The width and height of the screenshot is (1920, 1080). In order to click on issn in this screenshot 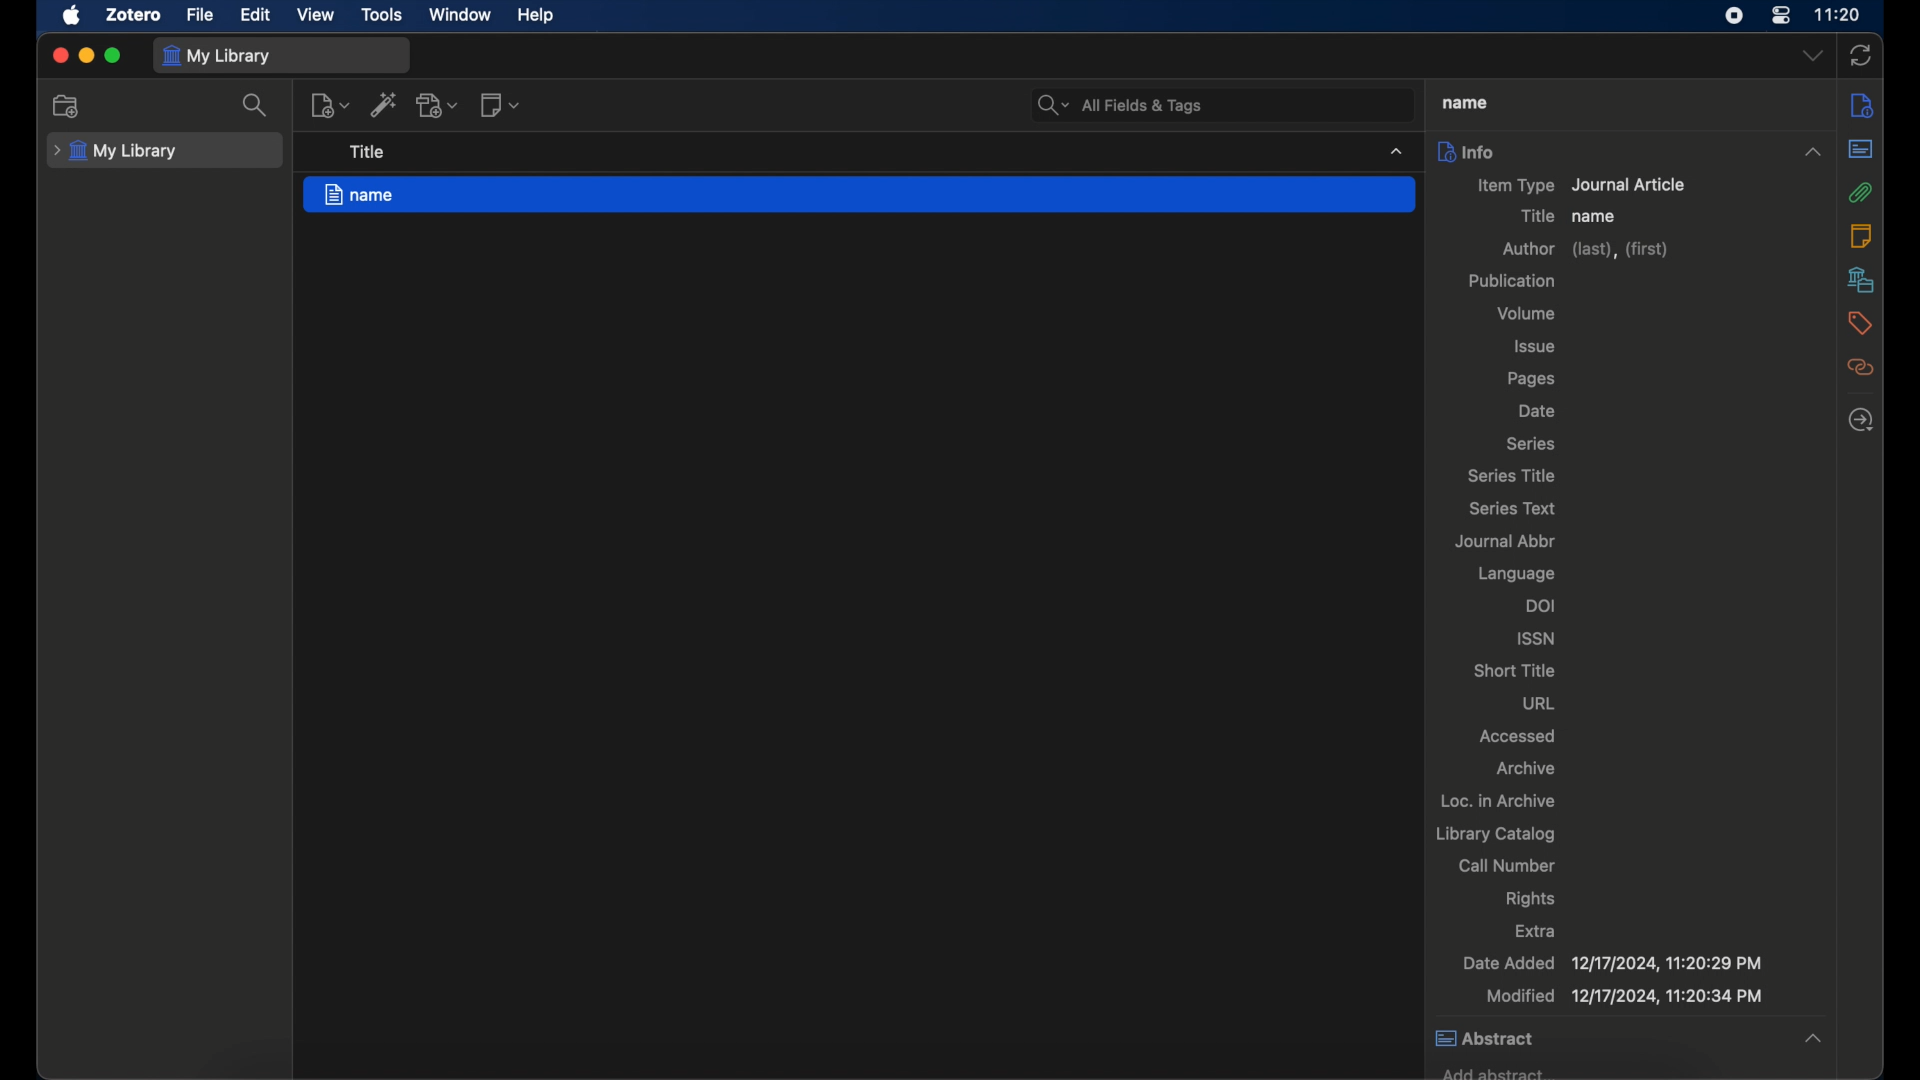, I will do `click(1537, 638)`.